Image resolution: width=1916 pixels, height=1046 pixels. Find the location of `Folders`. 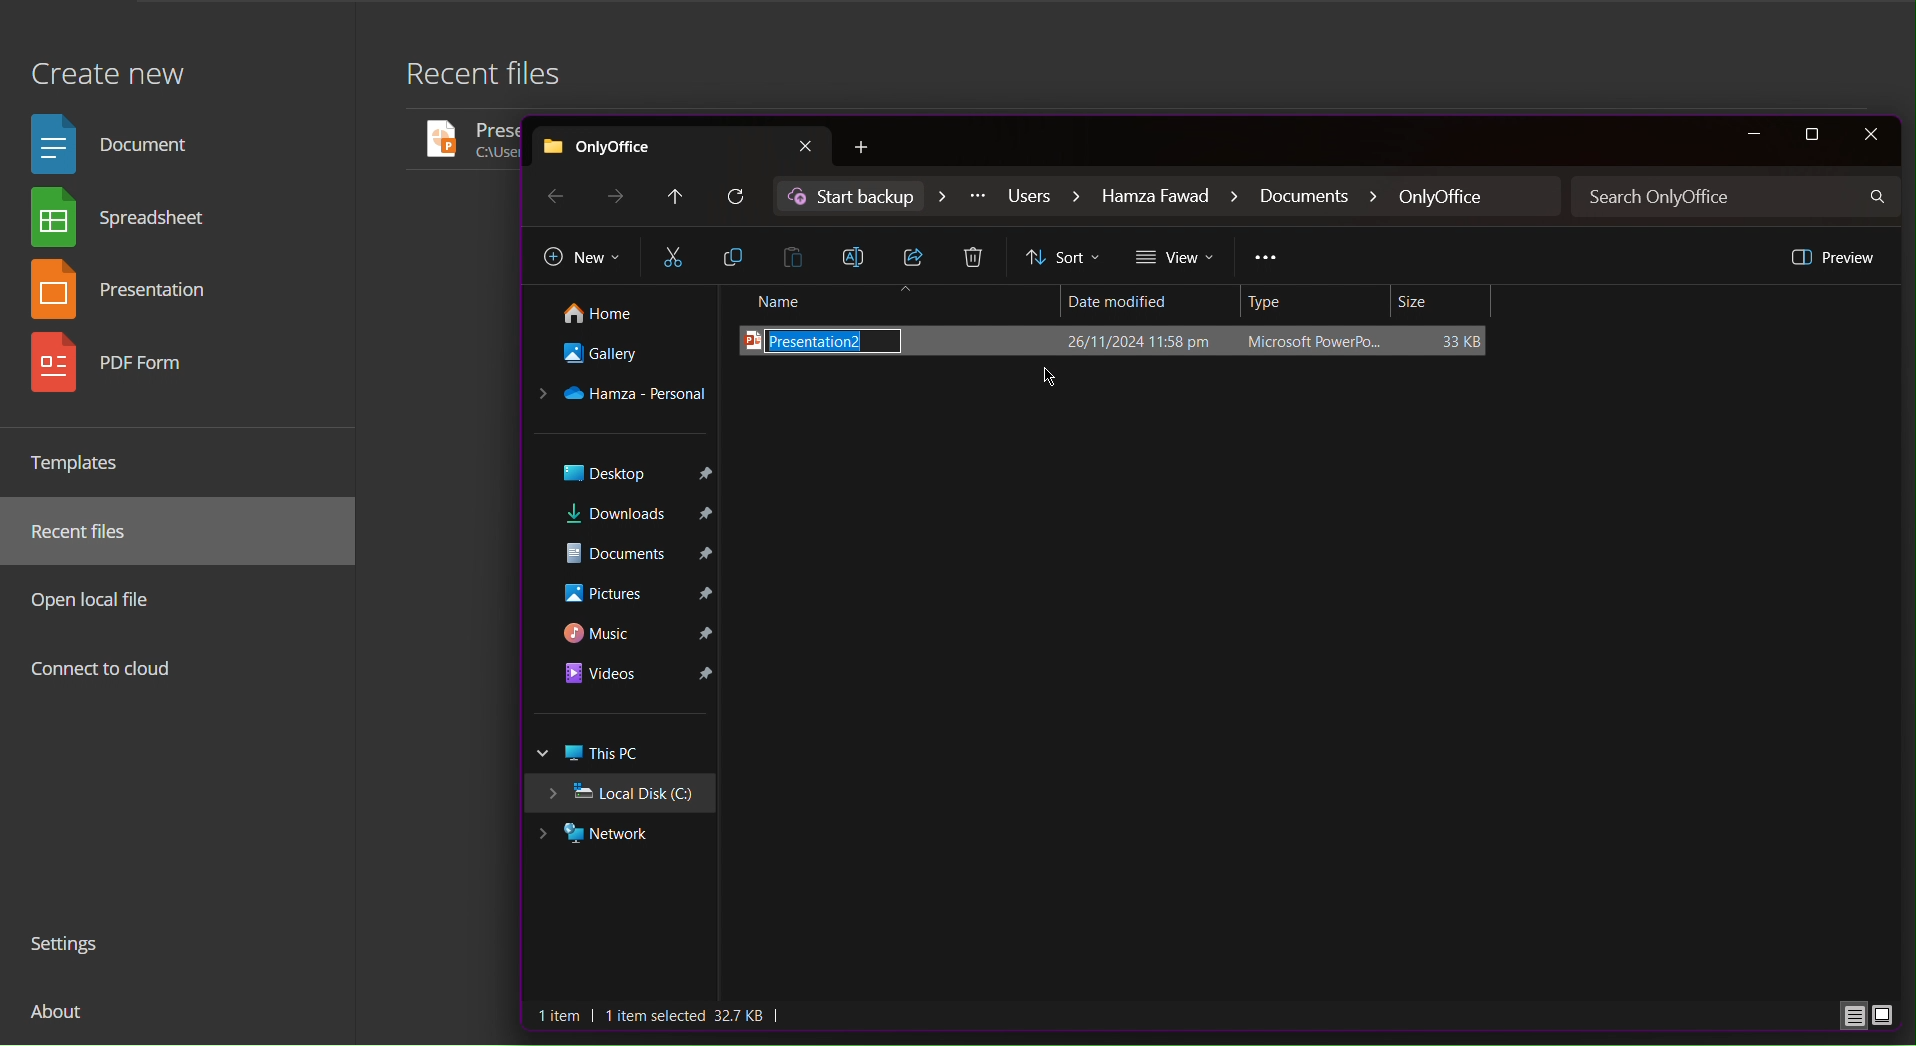

Folders is located at coordinates (624, 584).